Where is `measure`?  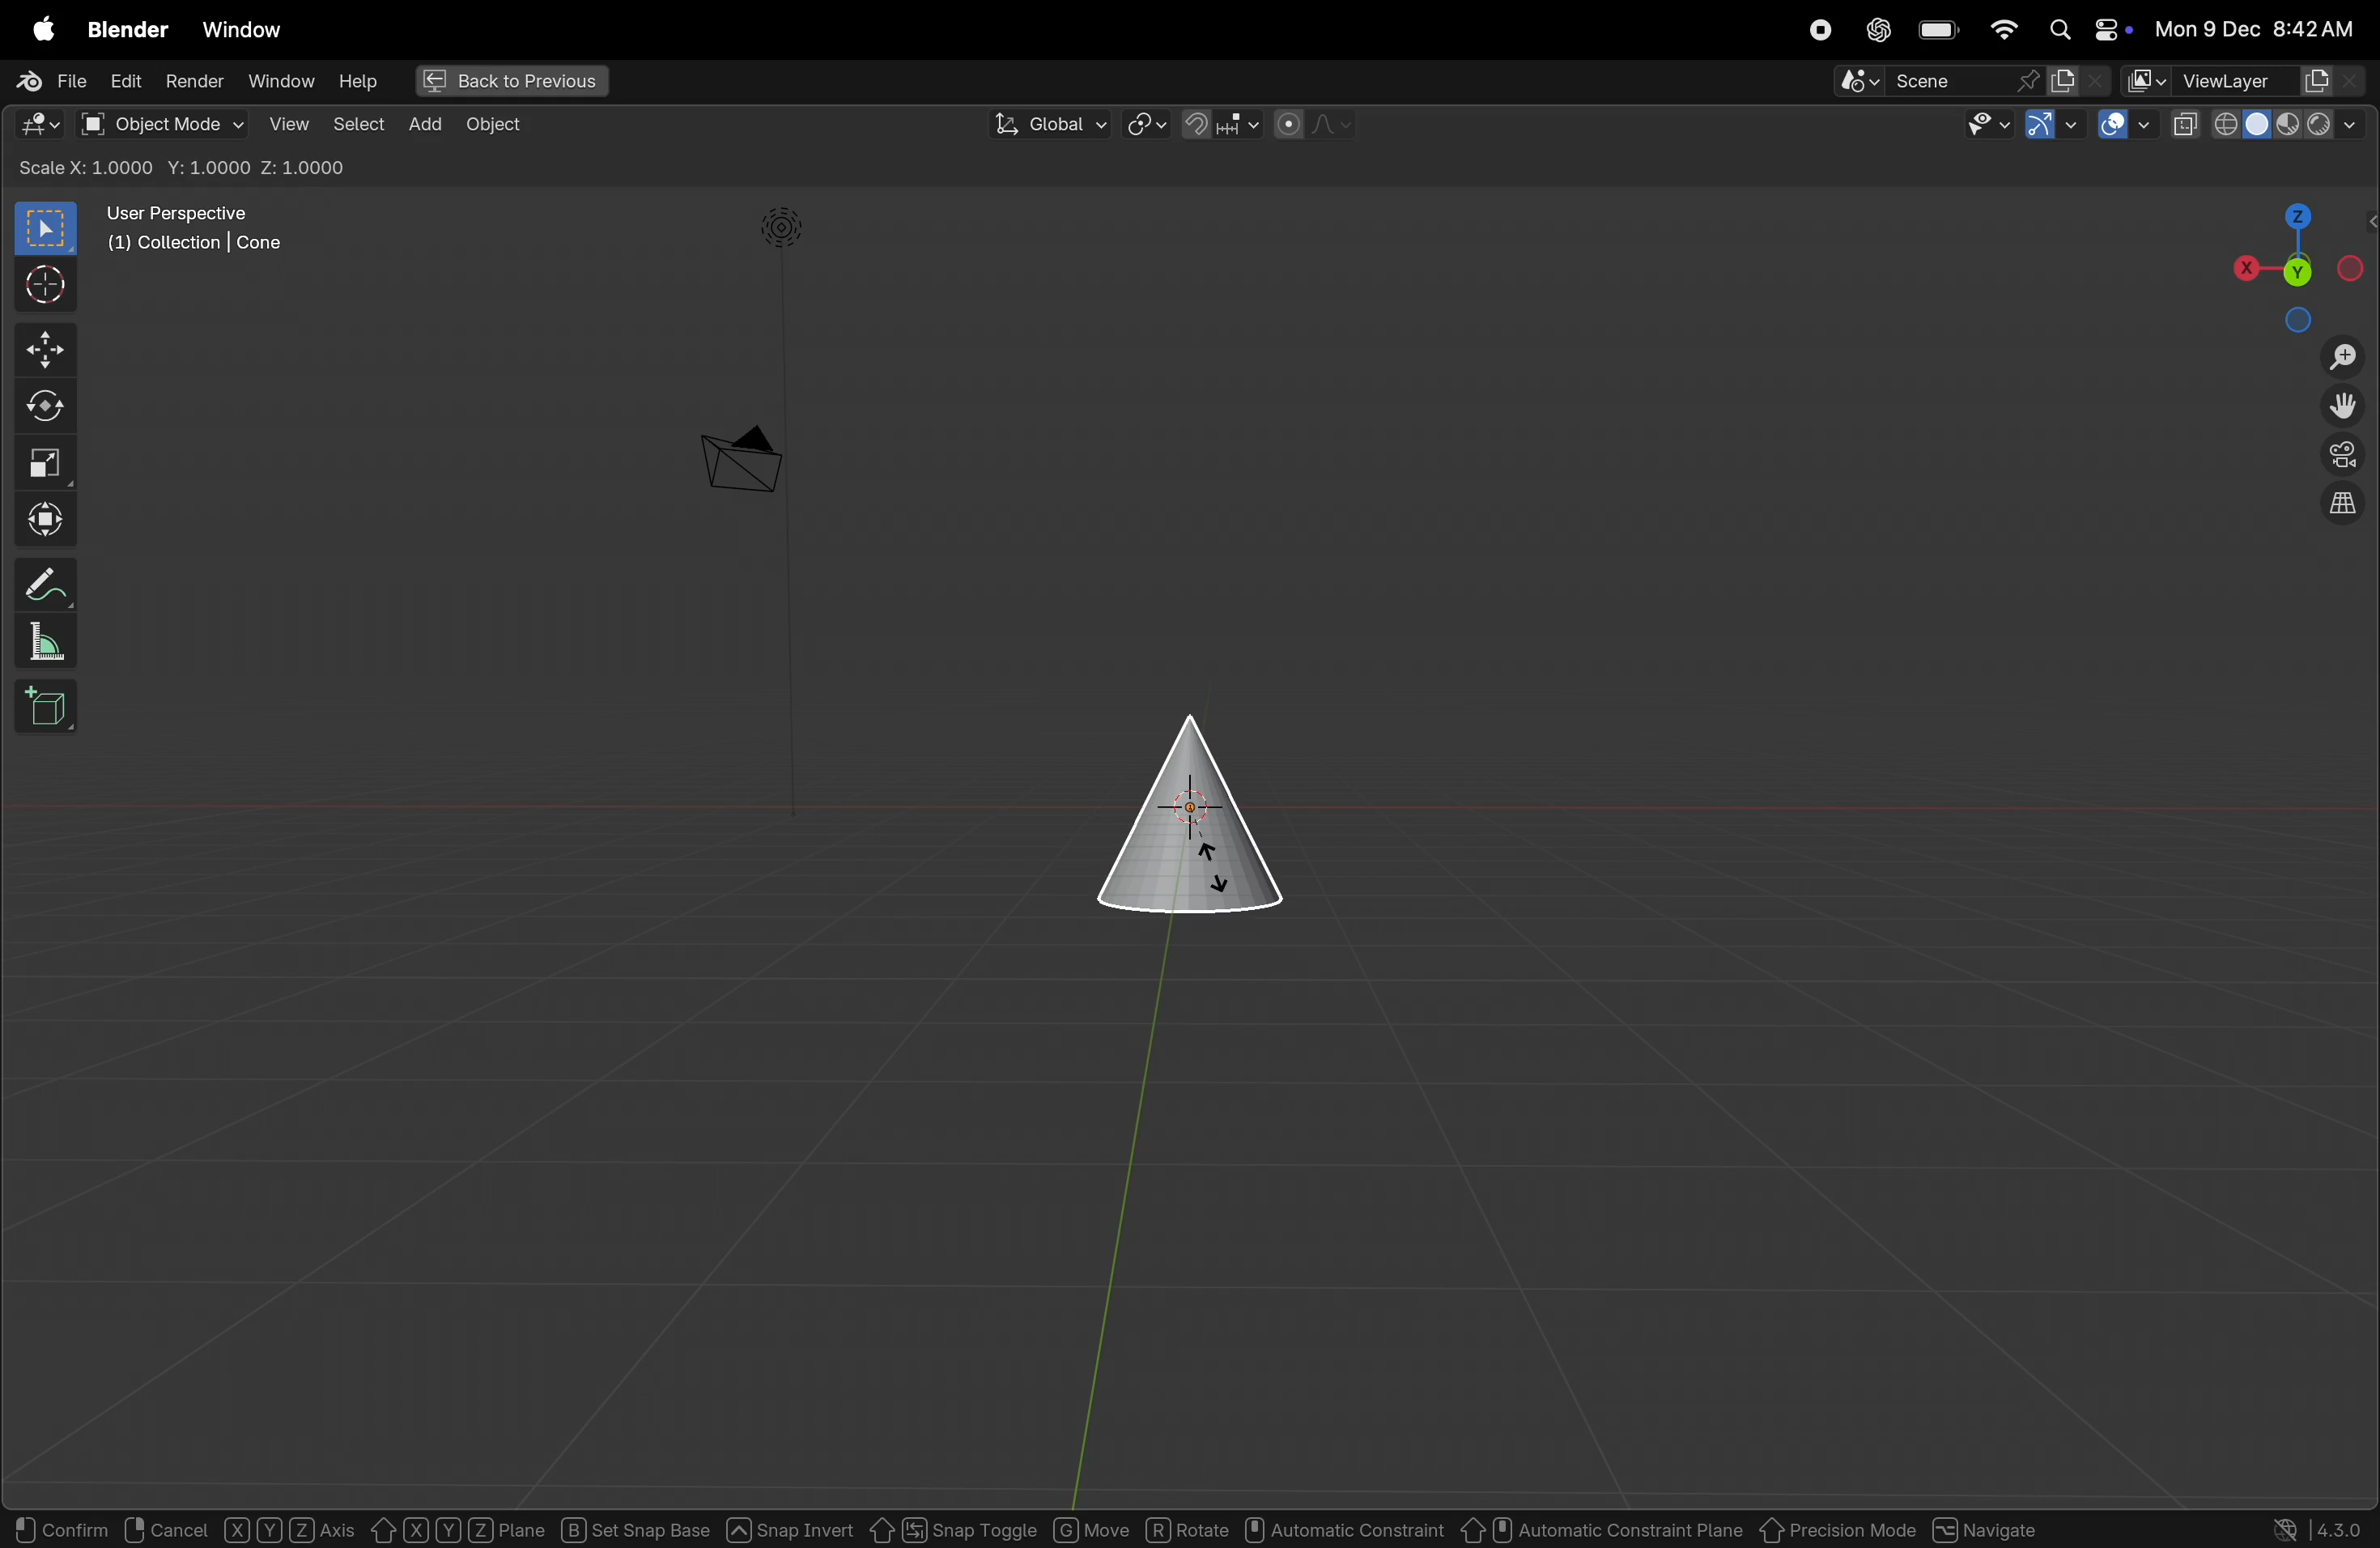 measure is located at coordinates (39, 638).